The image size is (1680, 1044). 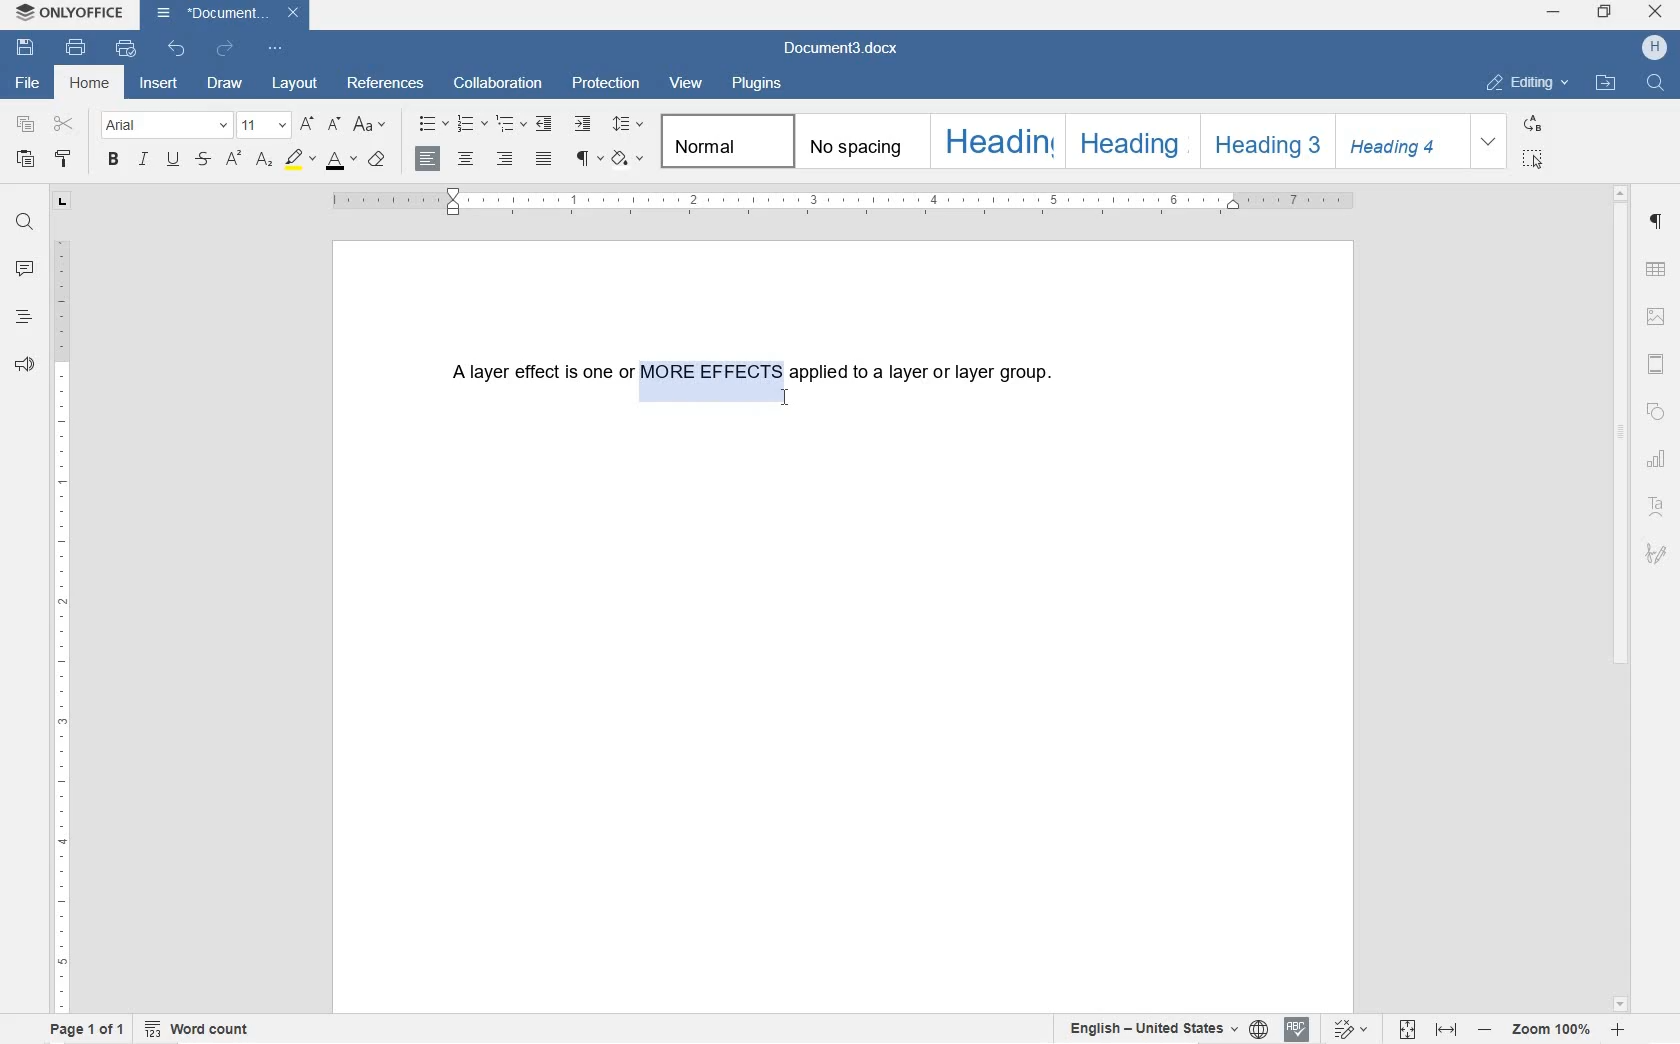 What do you see at coordinates (709, 377) in the screenshot?
I see `TEXT HIGHLIGHTED` at bounding box center [709, 377].